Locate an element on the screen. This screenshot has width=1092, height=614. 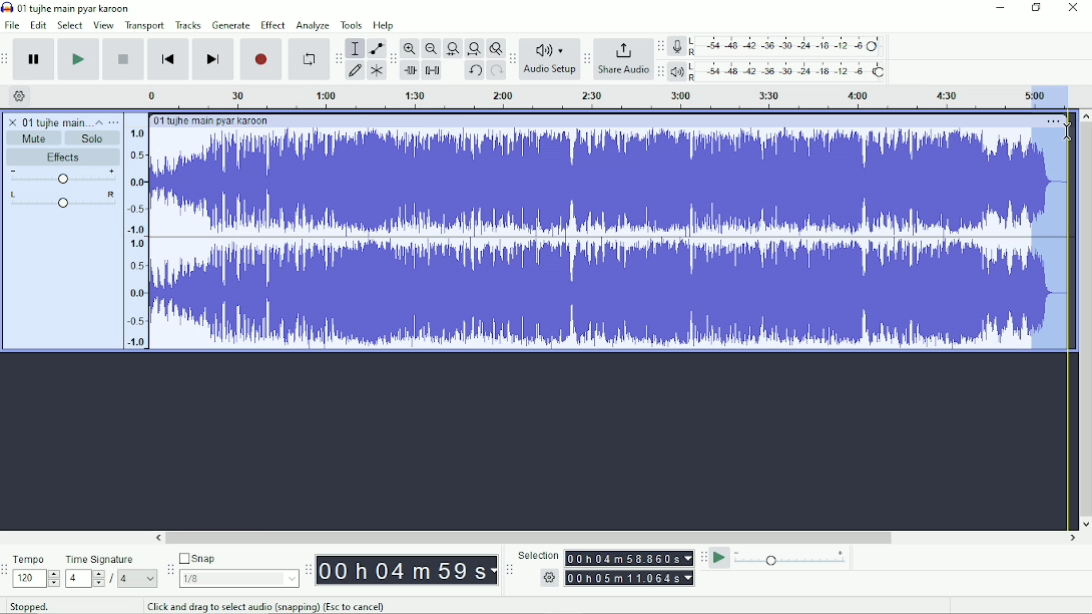
Open menu is located at coordinates (115, 122).